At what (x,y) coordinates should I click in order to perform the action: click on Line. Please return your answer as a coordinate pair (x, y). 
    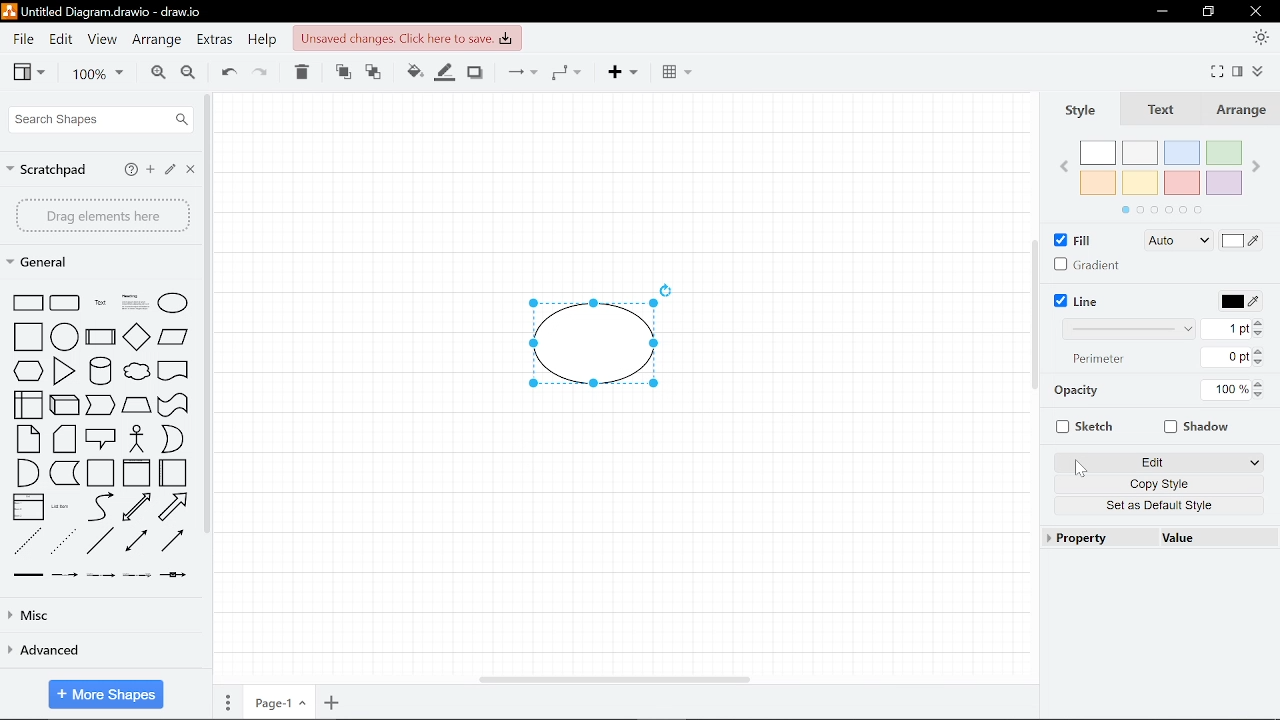
    Looking at the image, I should click on (1076, 301).